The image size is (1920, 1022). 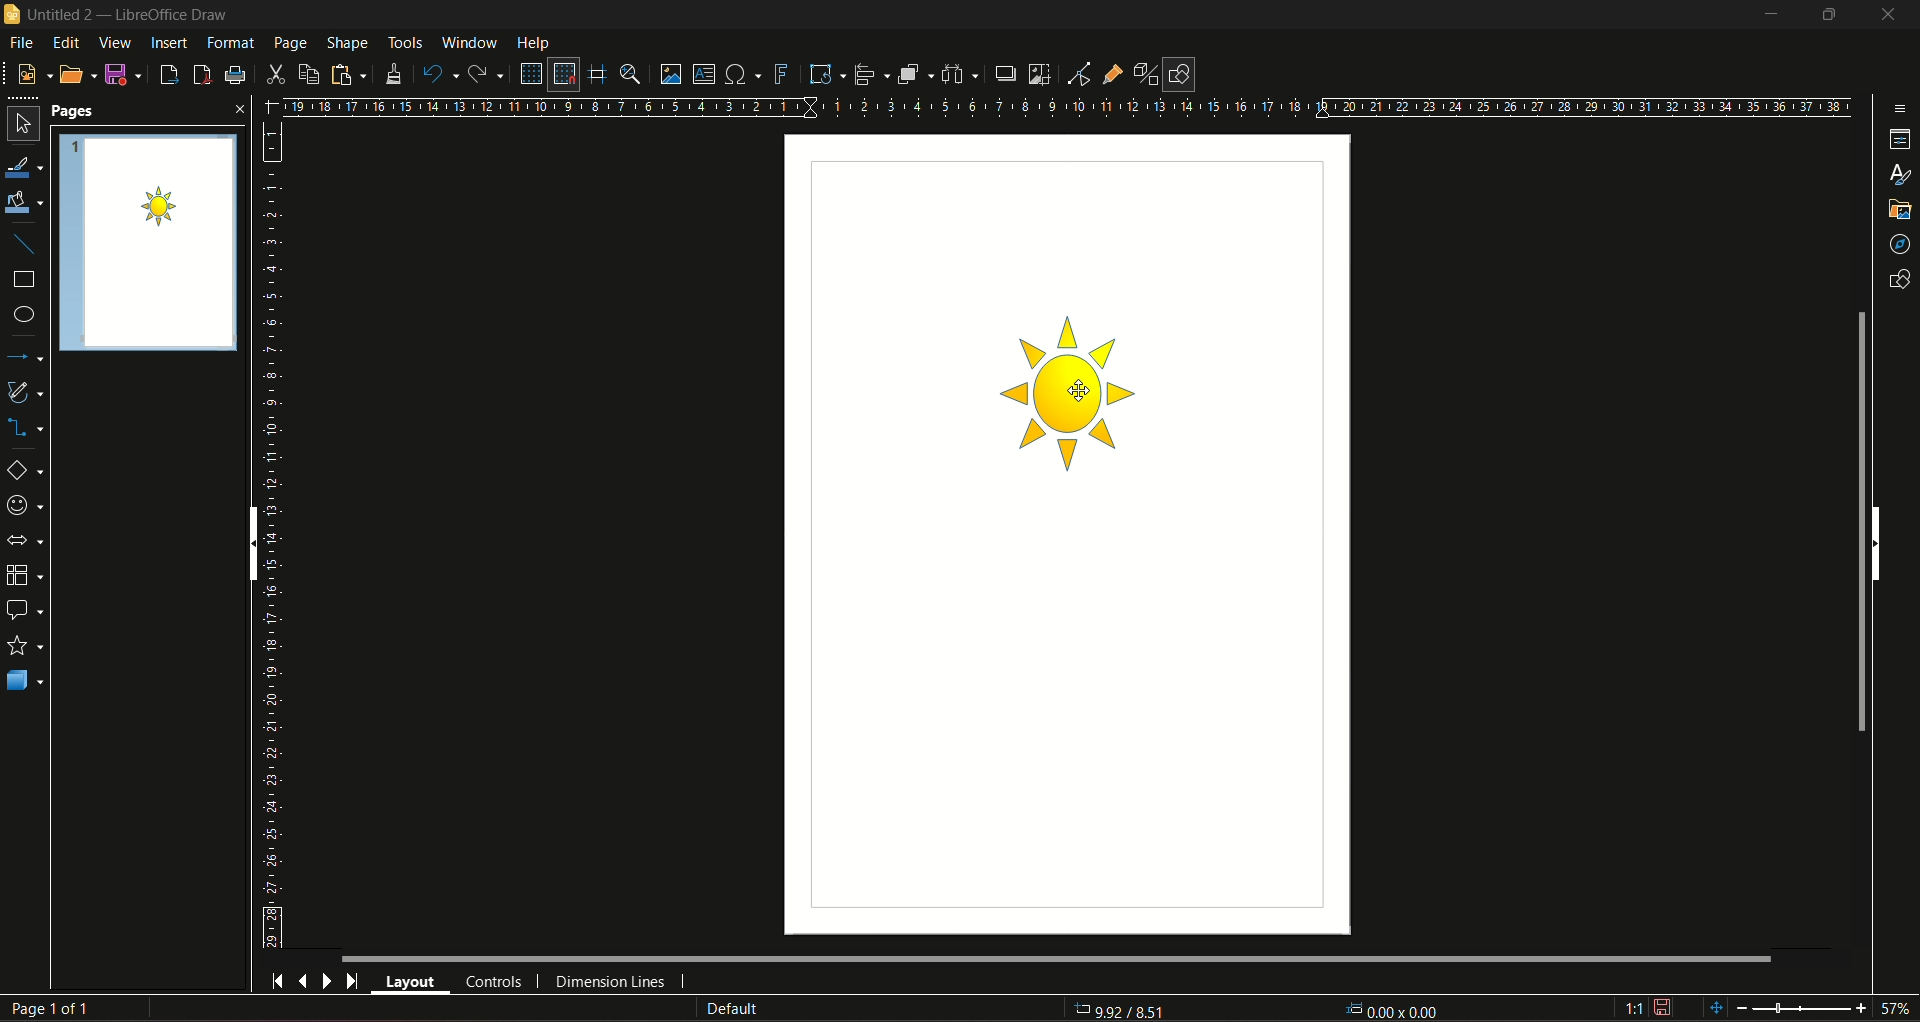 What do you see at coordinates (125, 75) in the screenshot?
I see `save` at bounding box center [125, 75].